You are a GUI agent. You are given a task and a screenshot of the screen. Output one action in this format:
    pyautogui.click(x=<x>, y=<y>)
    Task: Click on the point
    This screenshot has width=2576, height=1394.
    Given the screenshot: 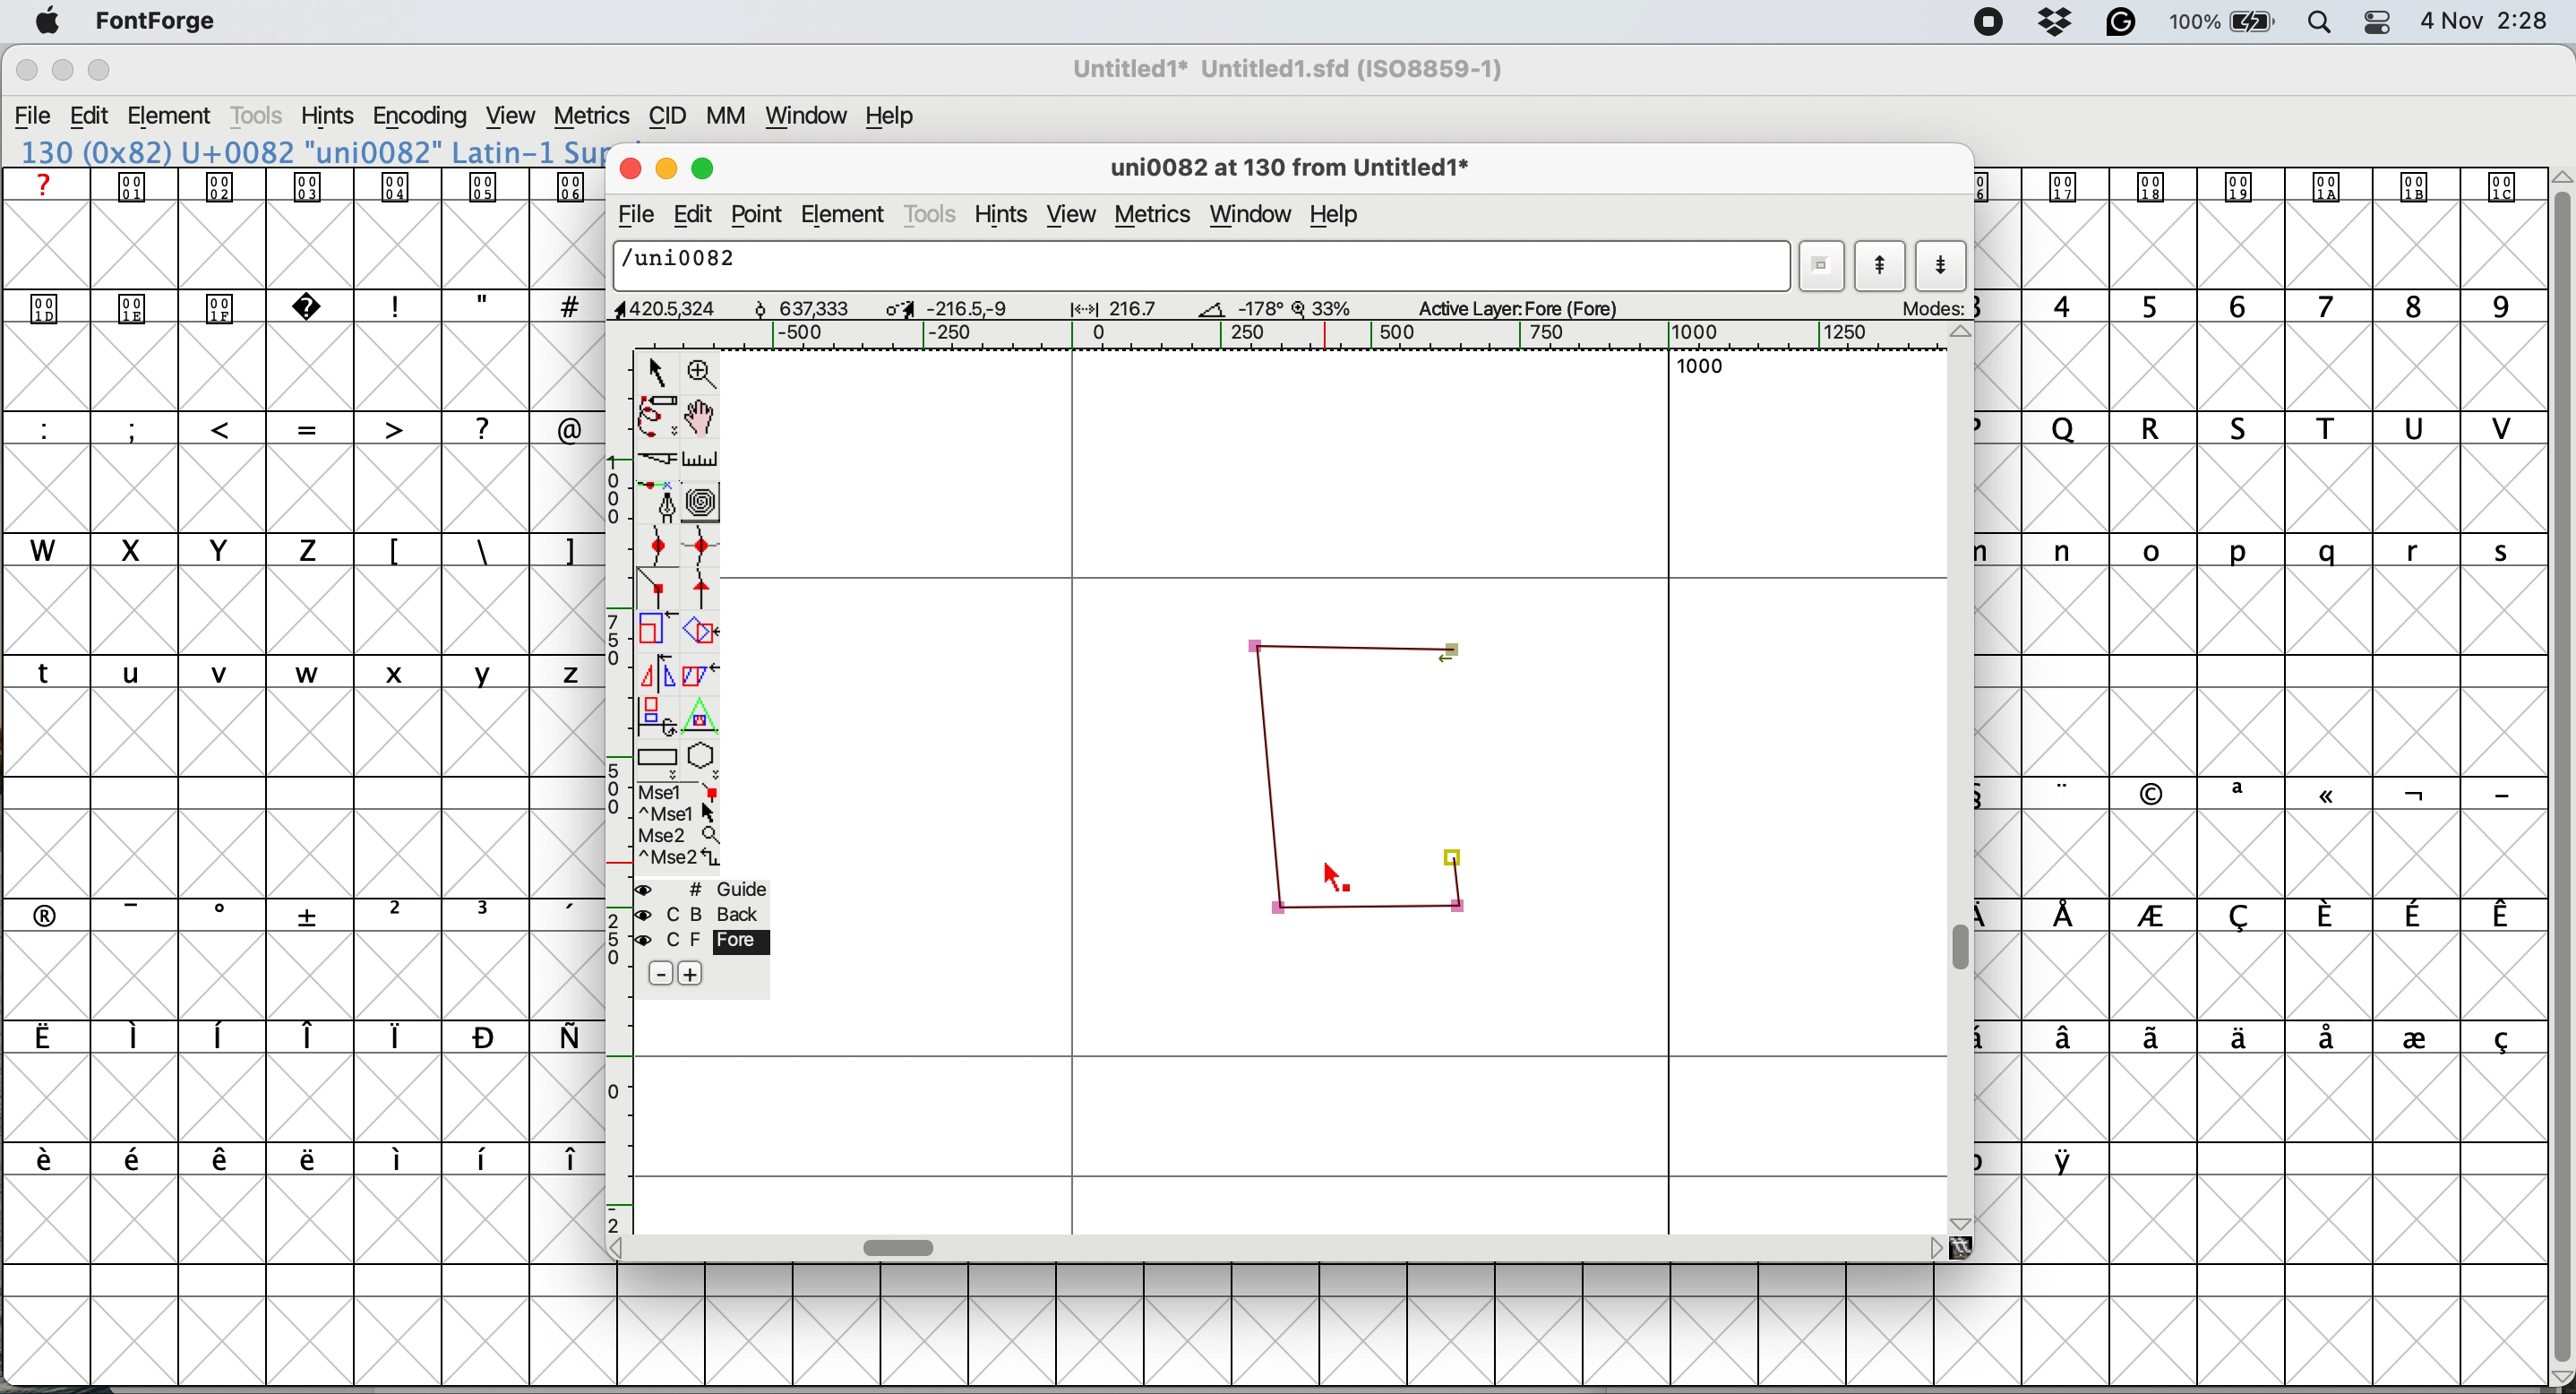 What is the action you would take?
    pyautogui.click(x=758, y=215)
    